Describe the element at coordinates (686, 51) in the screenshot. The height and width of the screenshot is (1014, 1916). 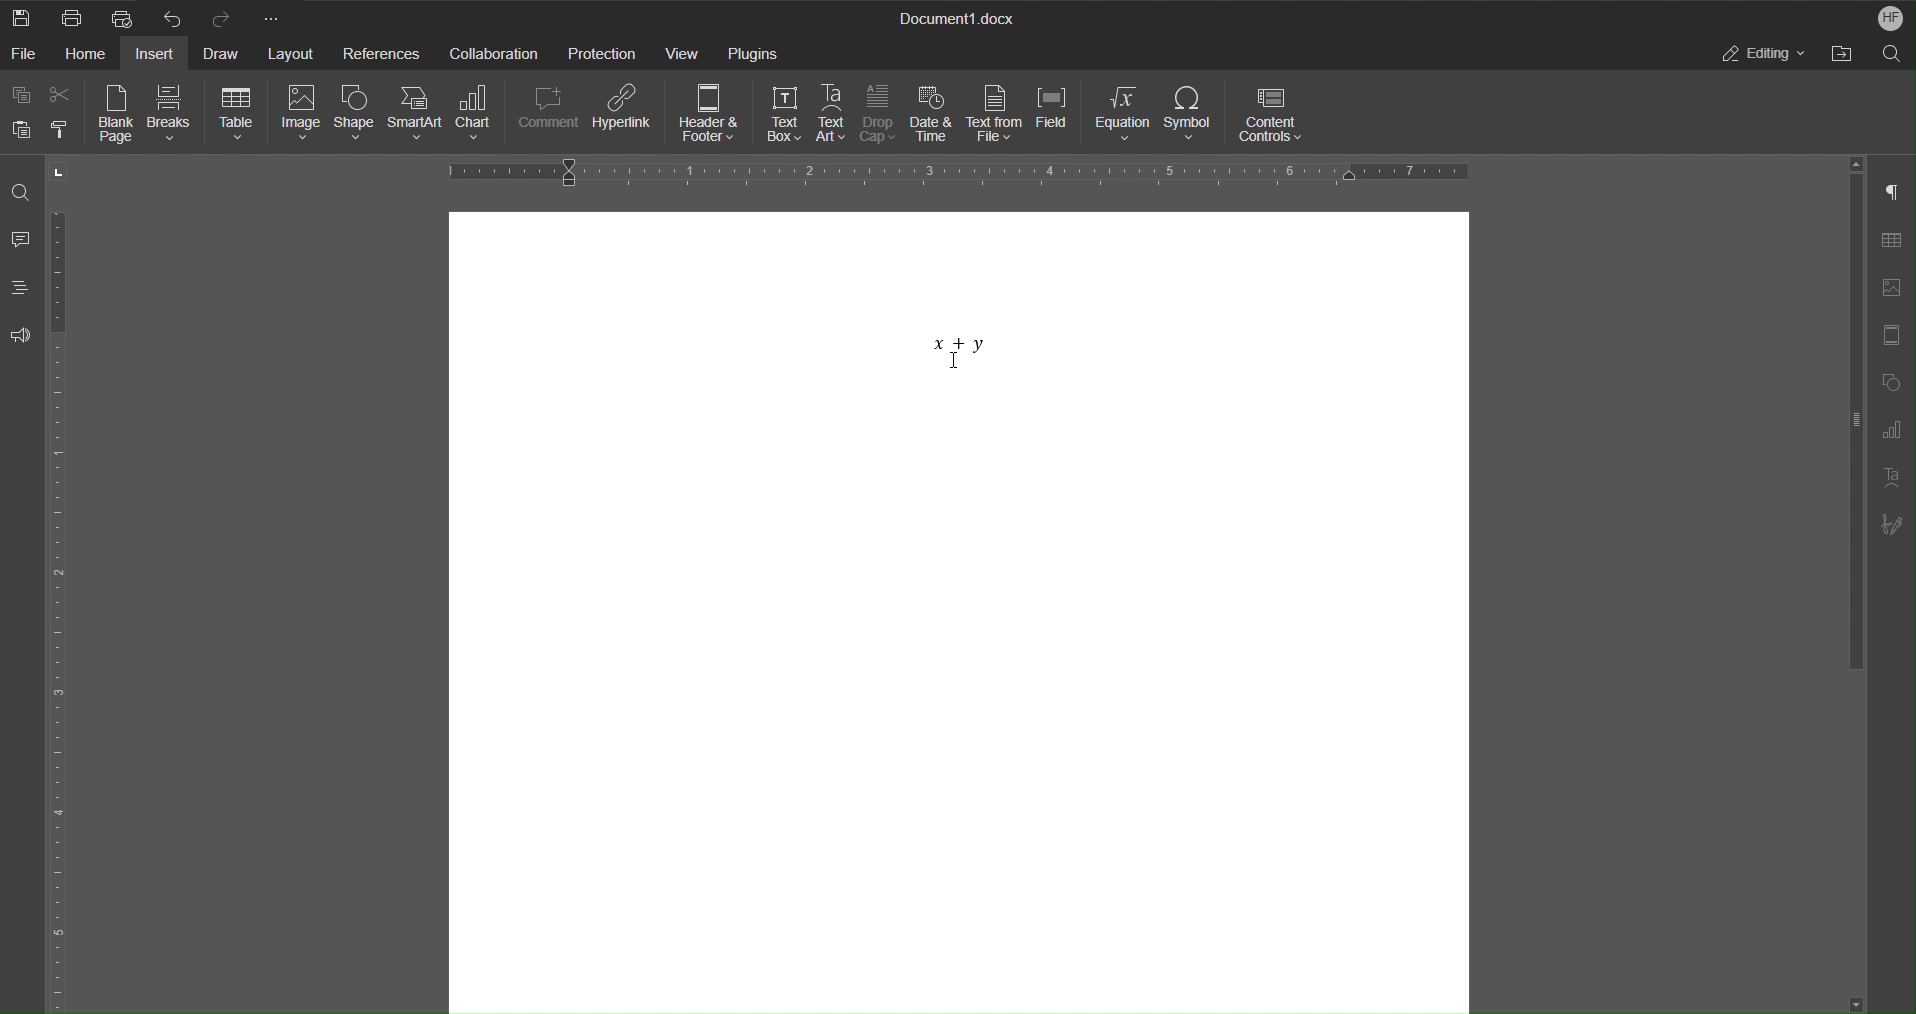
I see `View` at that location.